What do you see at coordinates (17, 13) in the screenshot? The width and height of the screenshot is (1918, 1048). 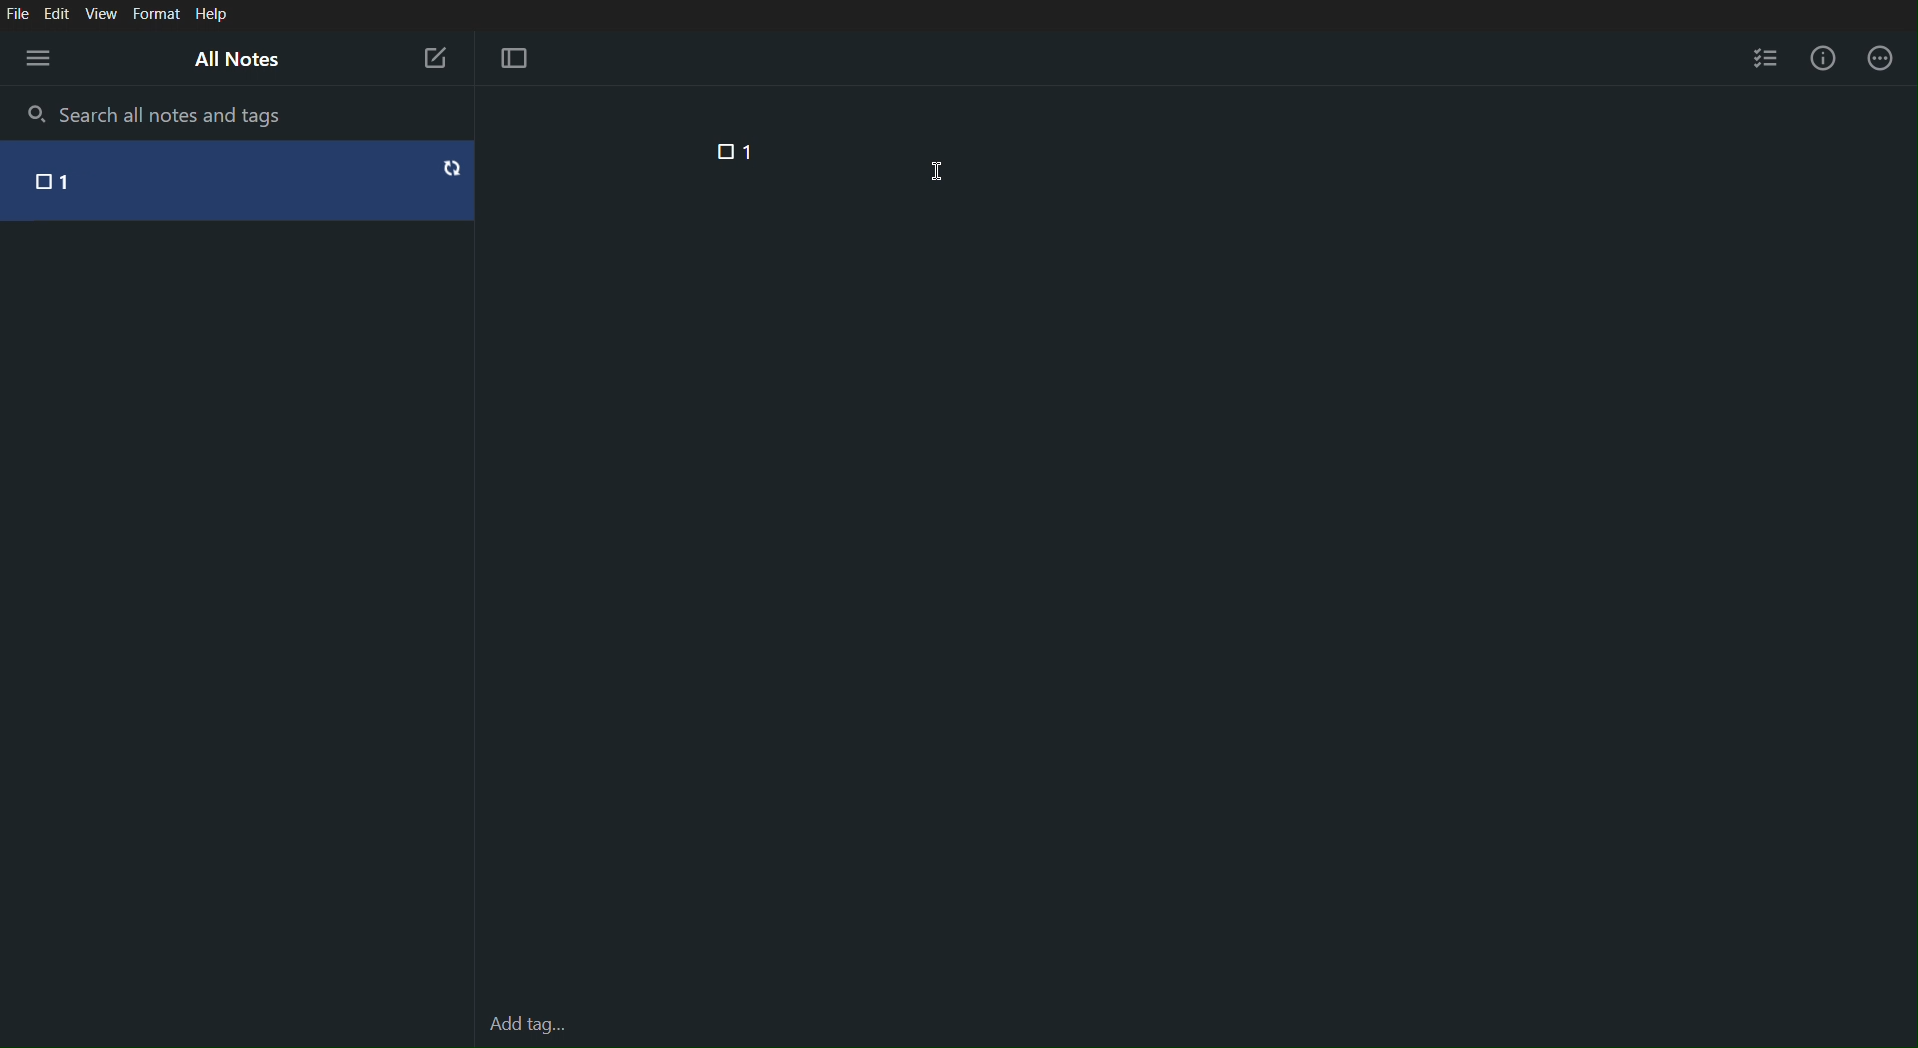 I see `File` at bounding box center [17, 13].